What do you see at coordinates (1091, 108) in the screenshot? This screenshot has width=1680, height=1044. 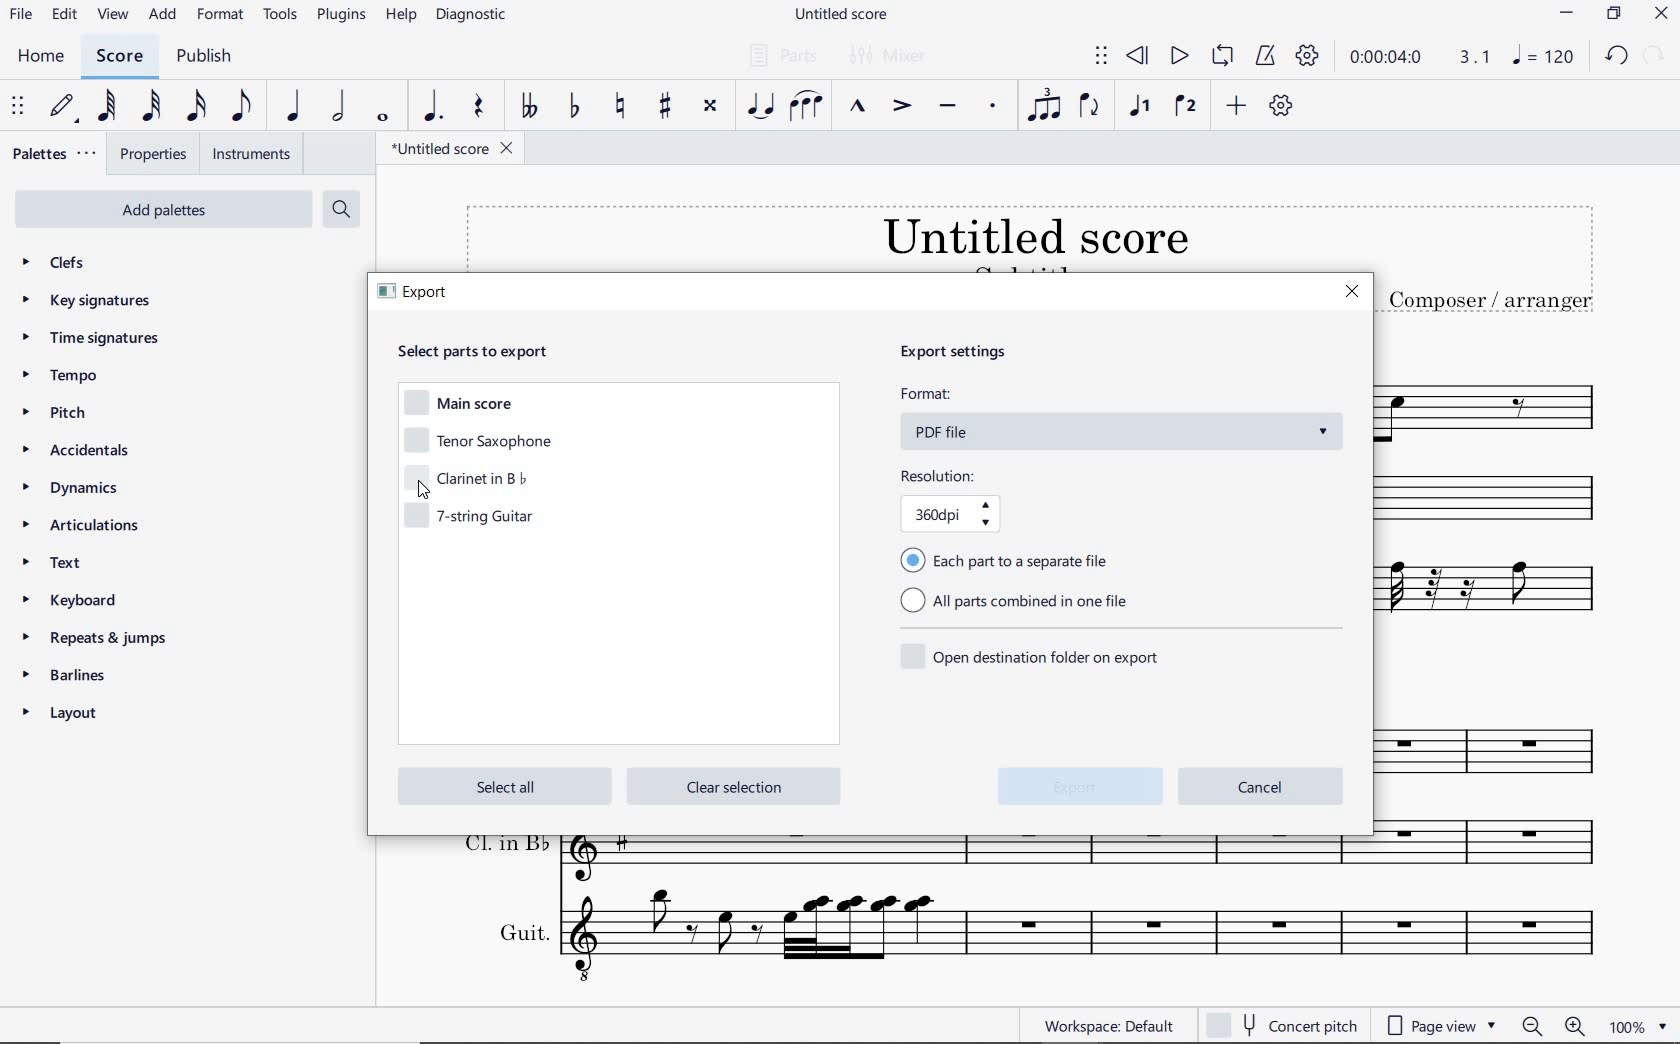 I see `FLIP DIRECTION` at bounding box center [1091, 108].